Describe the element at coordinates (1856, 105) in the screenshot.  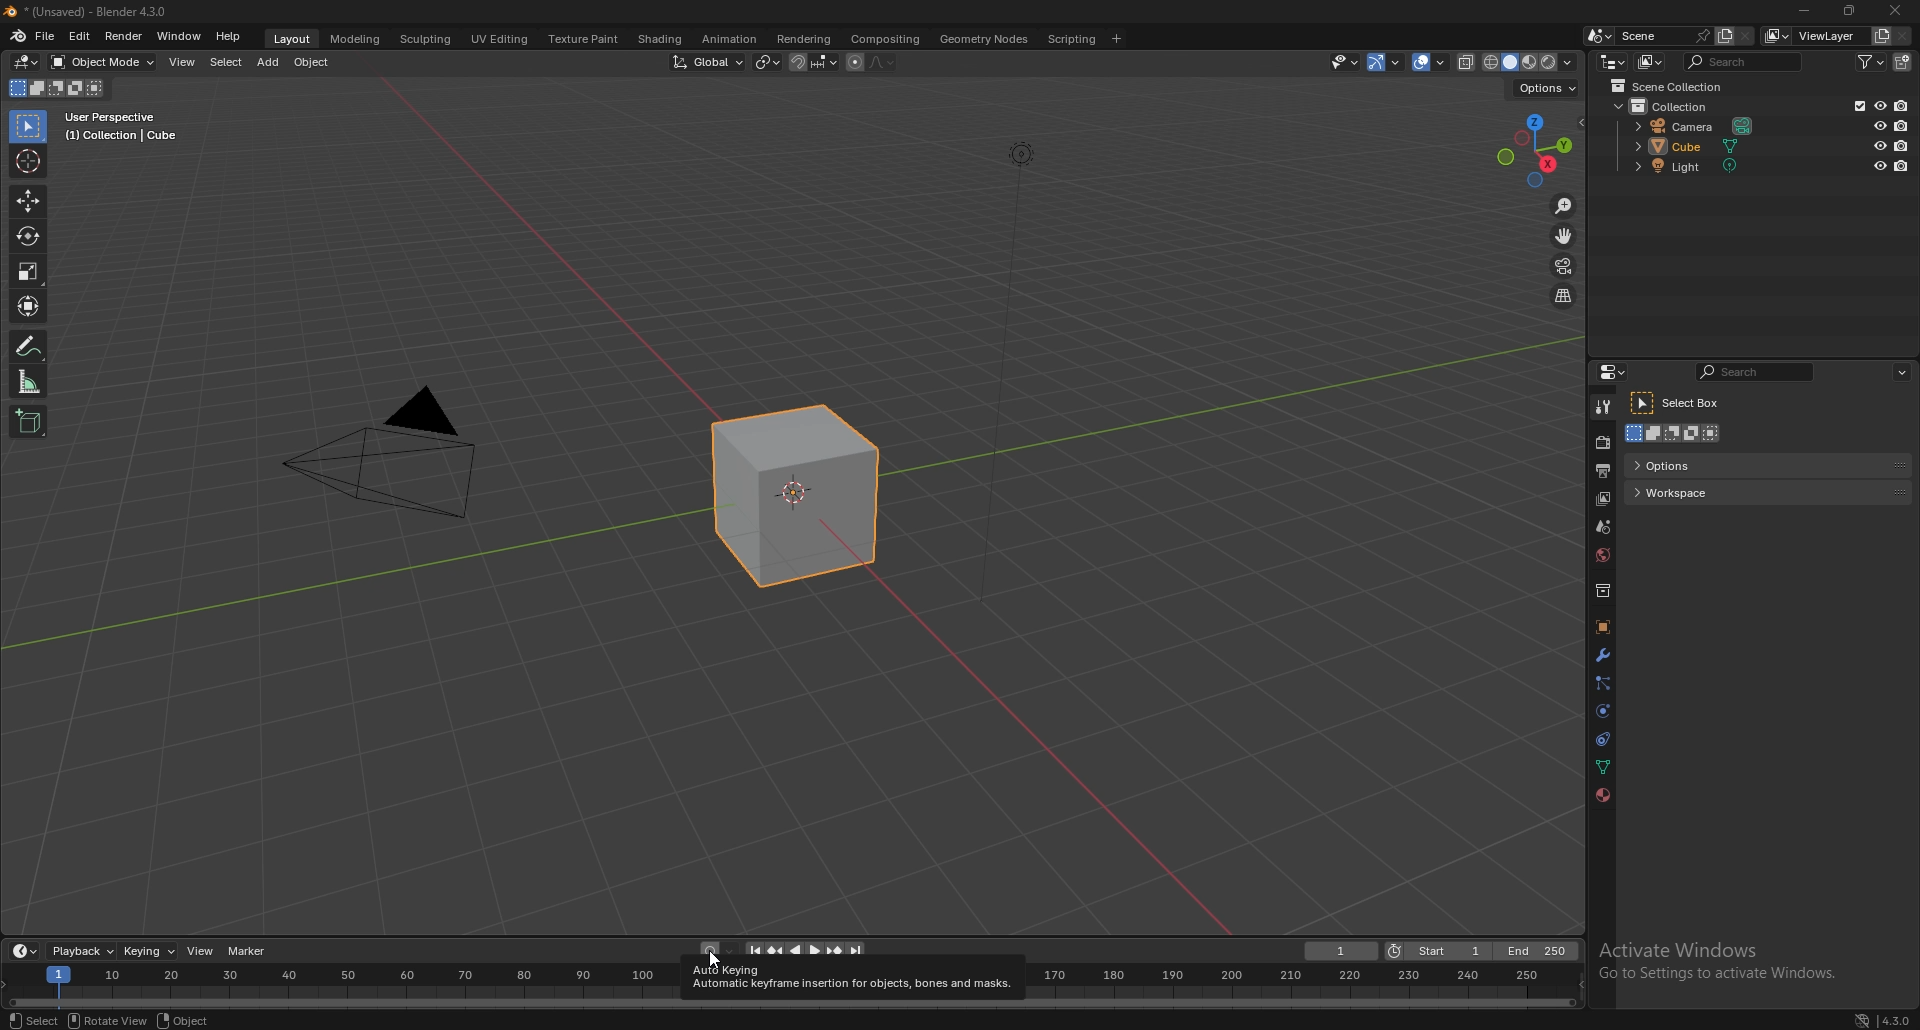
I see `exclude from view layer` at that location.